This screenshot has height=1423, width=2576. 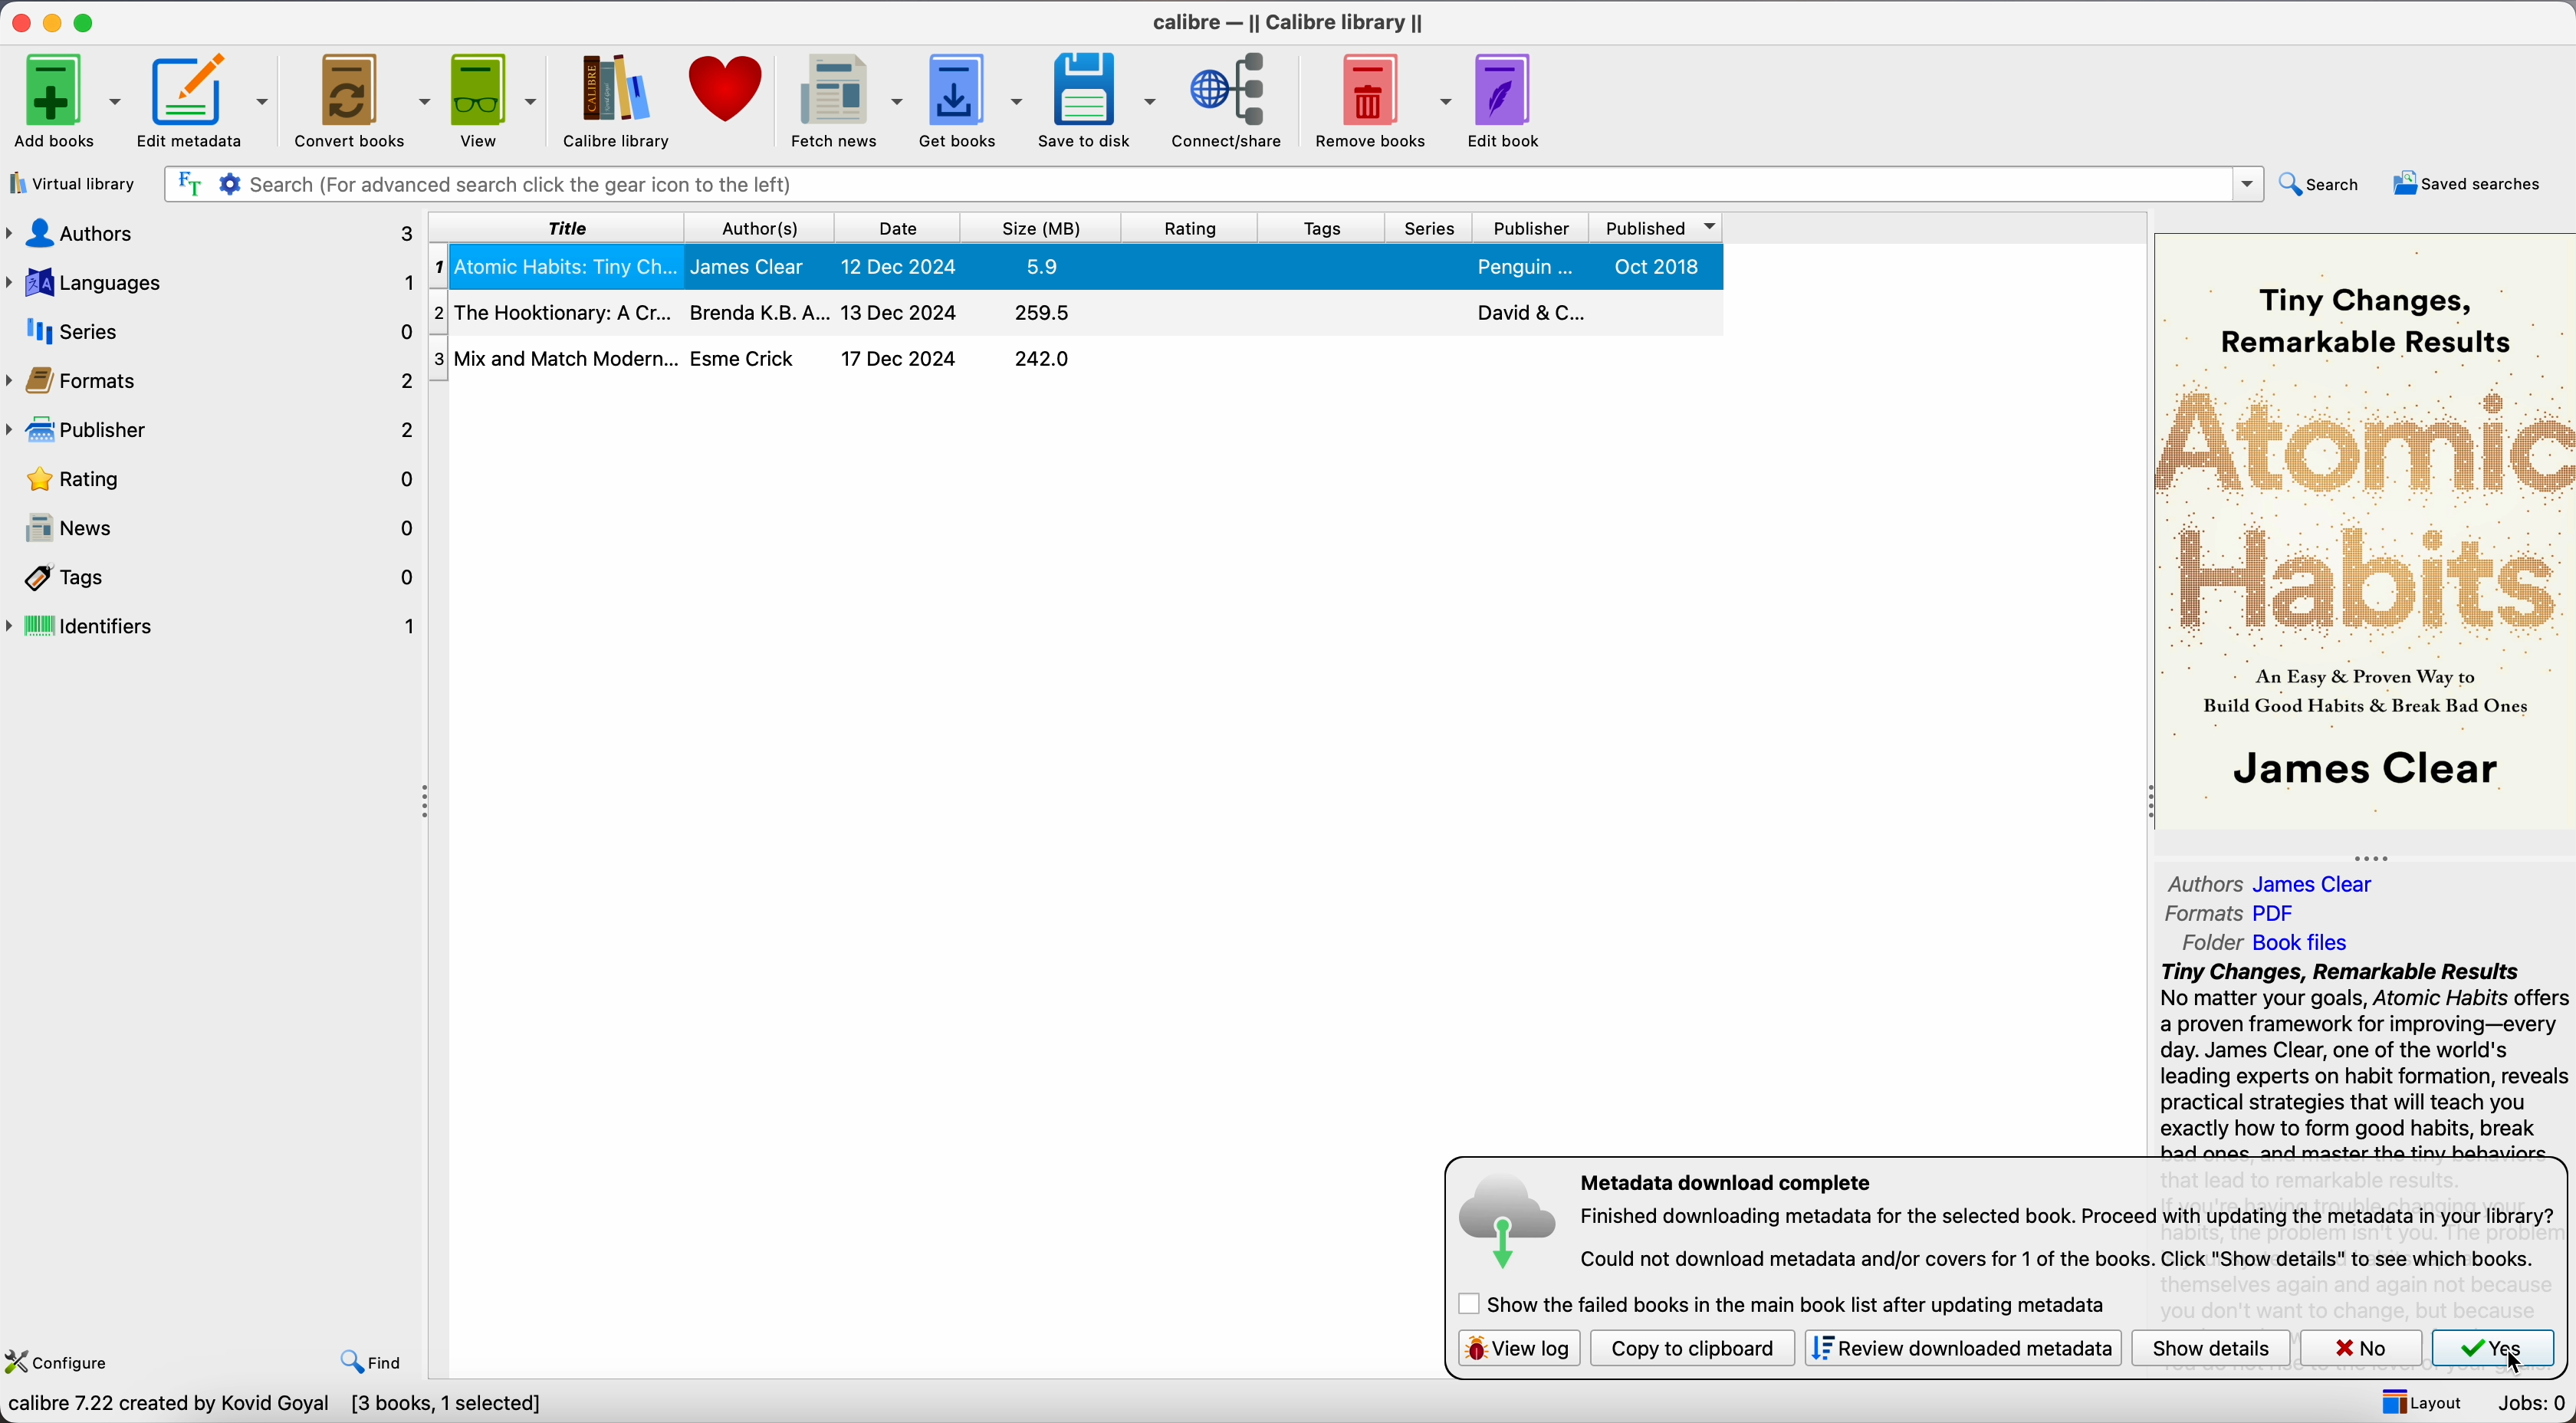 I want to click on saved searches, so click(x=2471, y=186).